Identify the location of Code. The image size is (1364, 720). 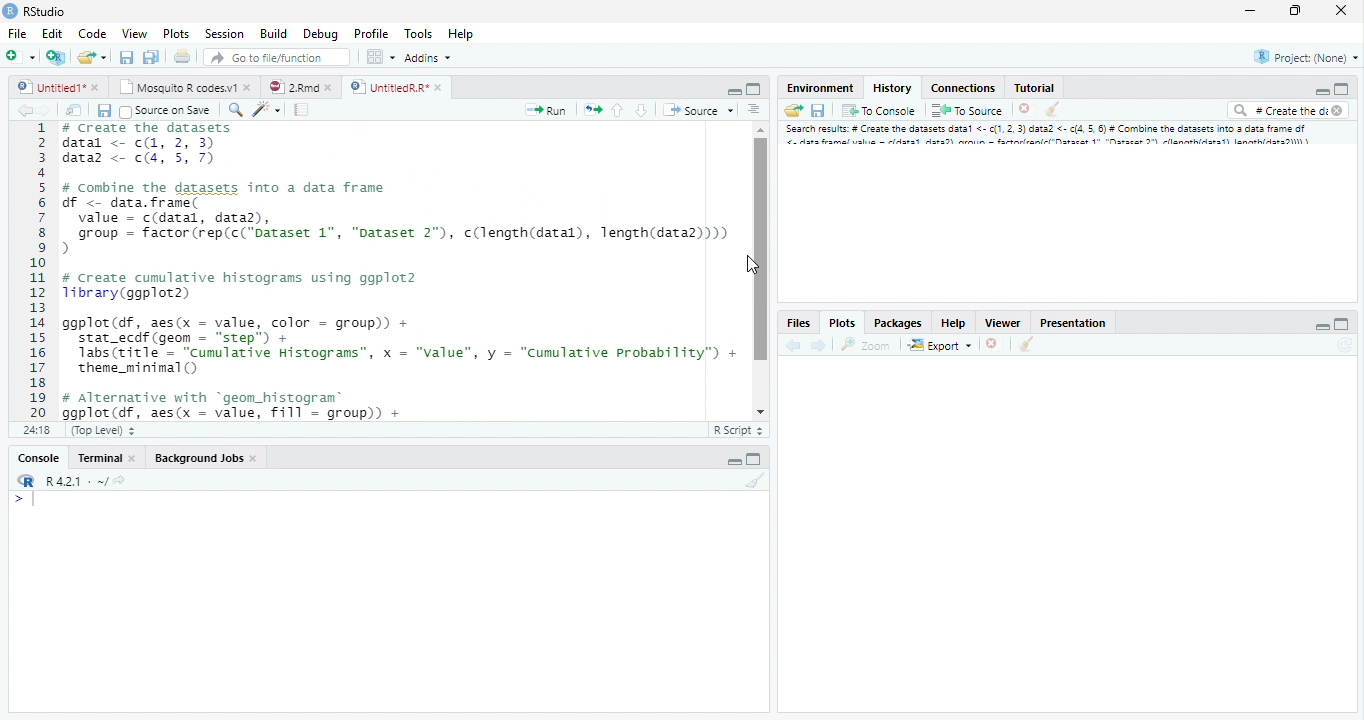
(91, 35).